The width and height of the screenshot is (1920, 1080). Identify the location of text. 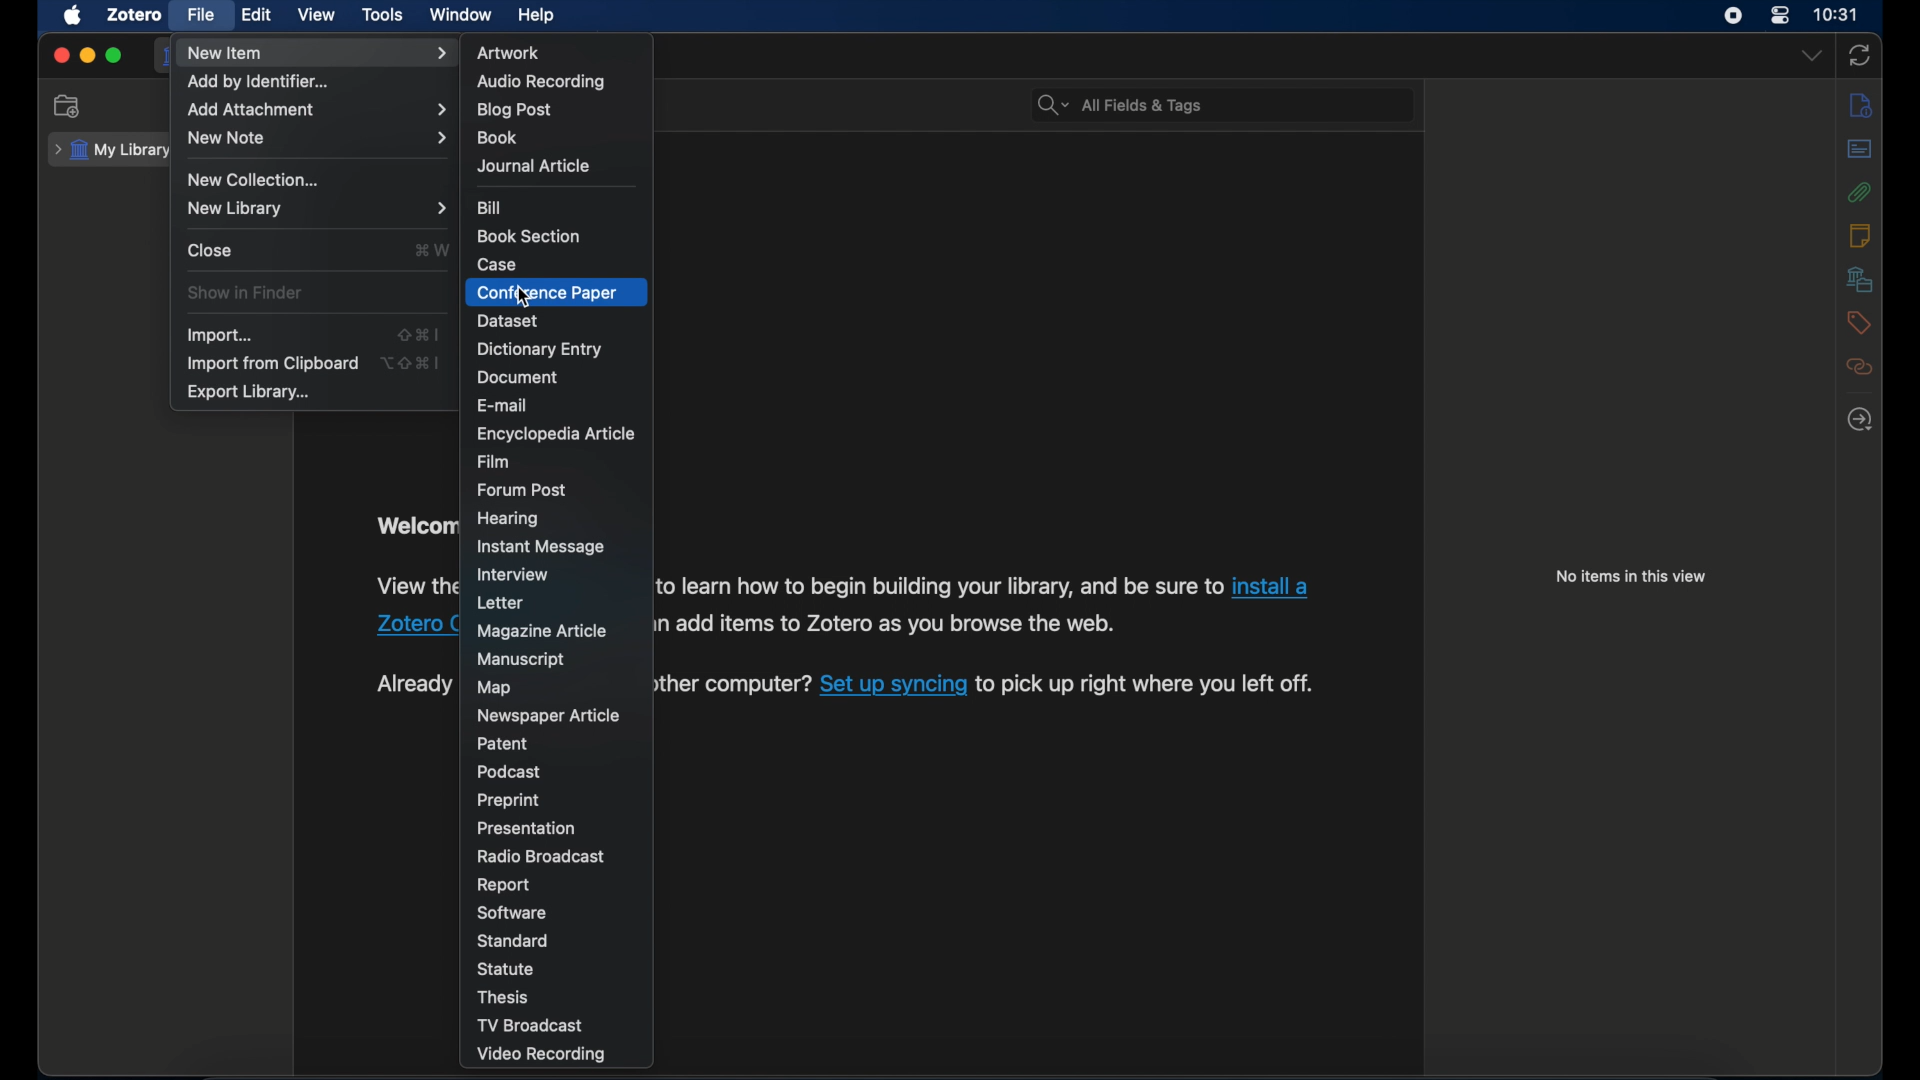
(939, 586).